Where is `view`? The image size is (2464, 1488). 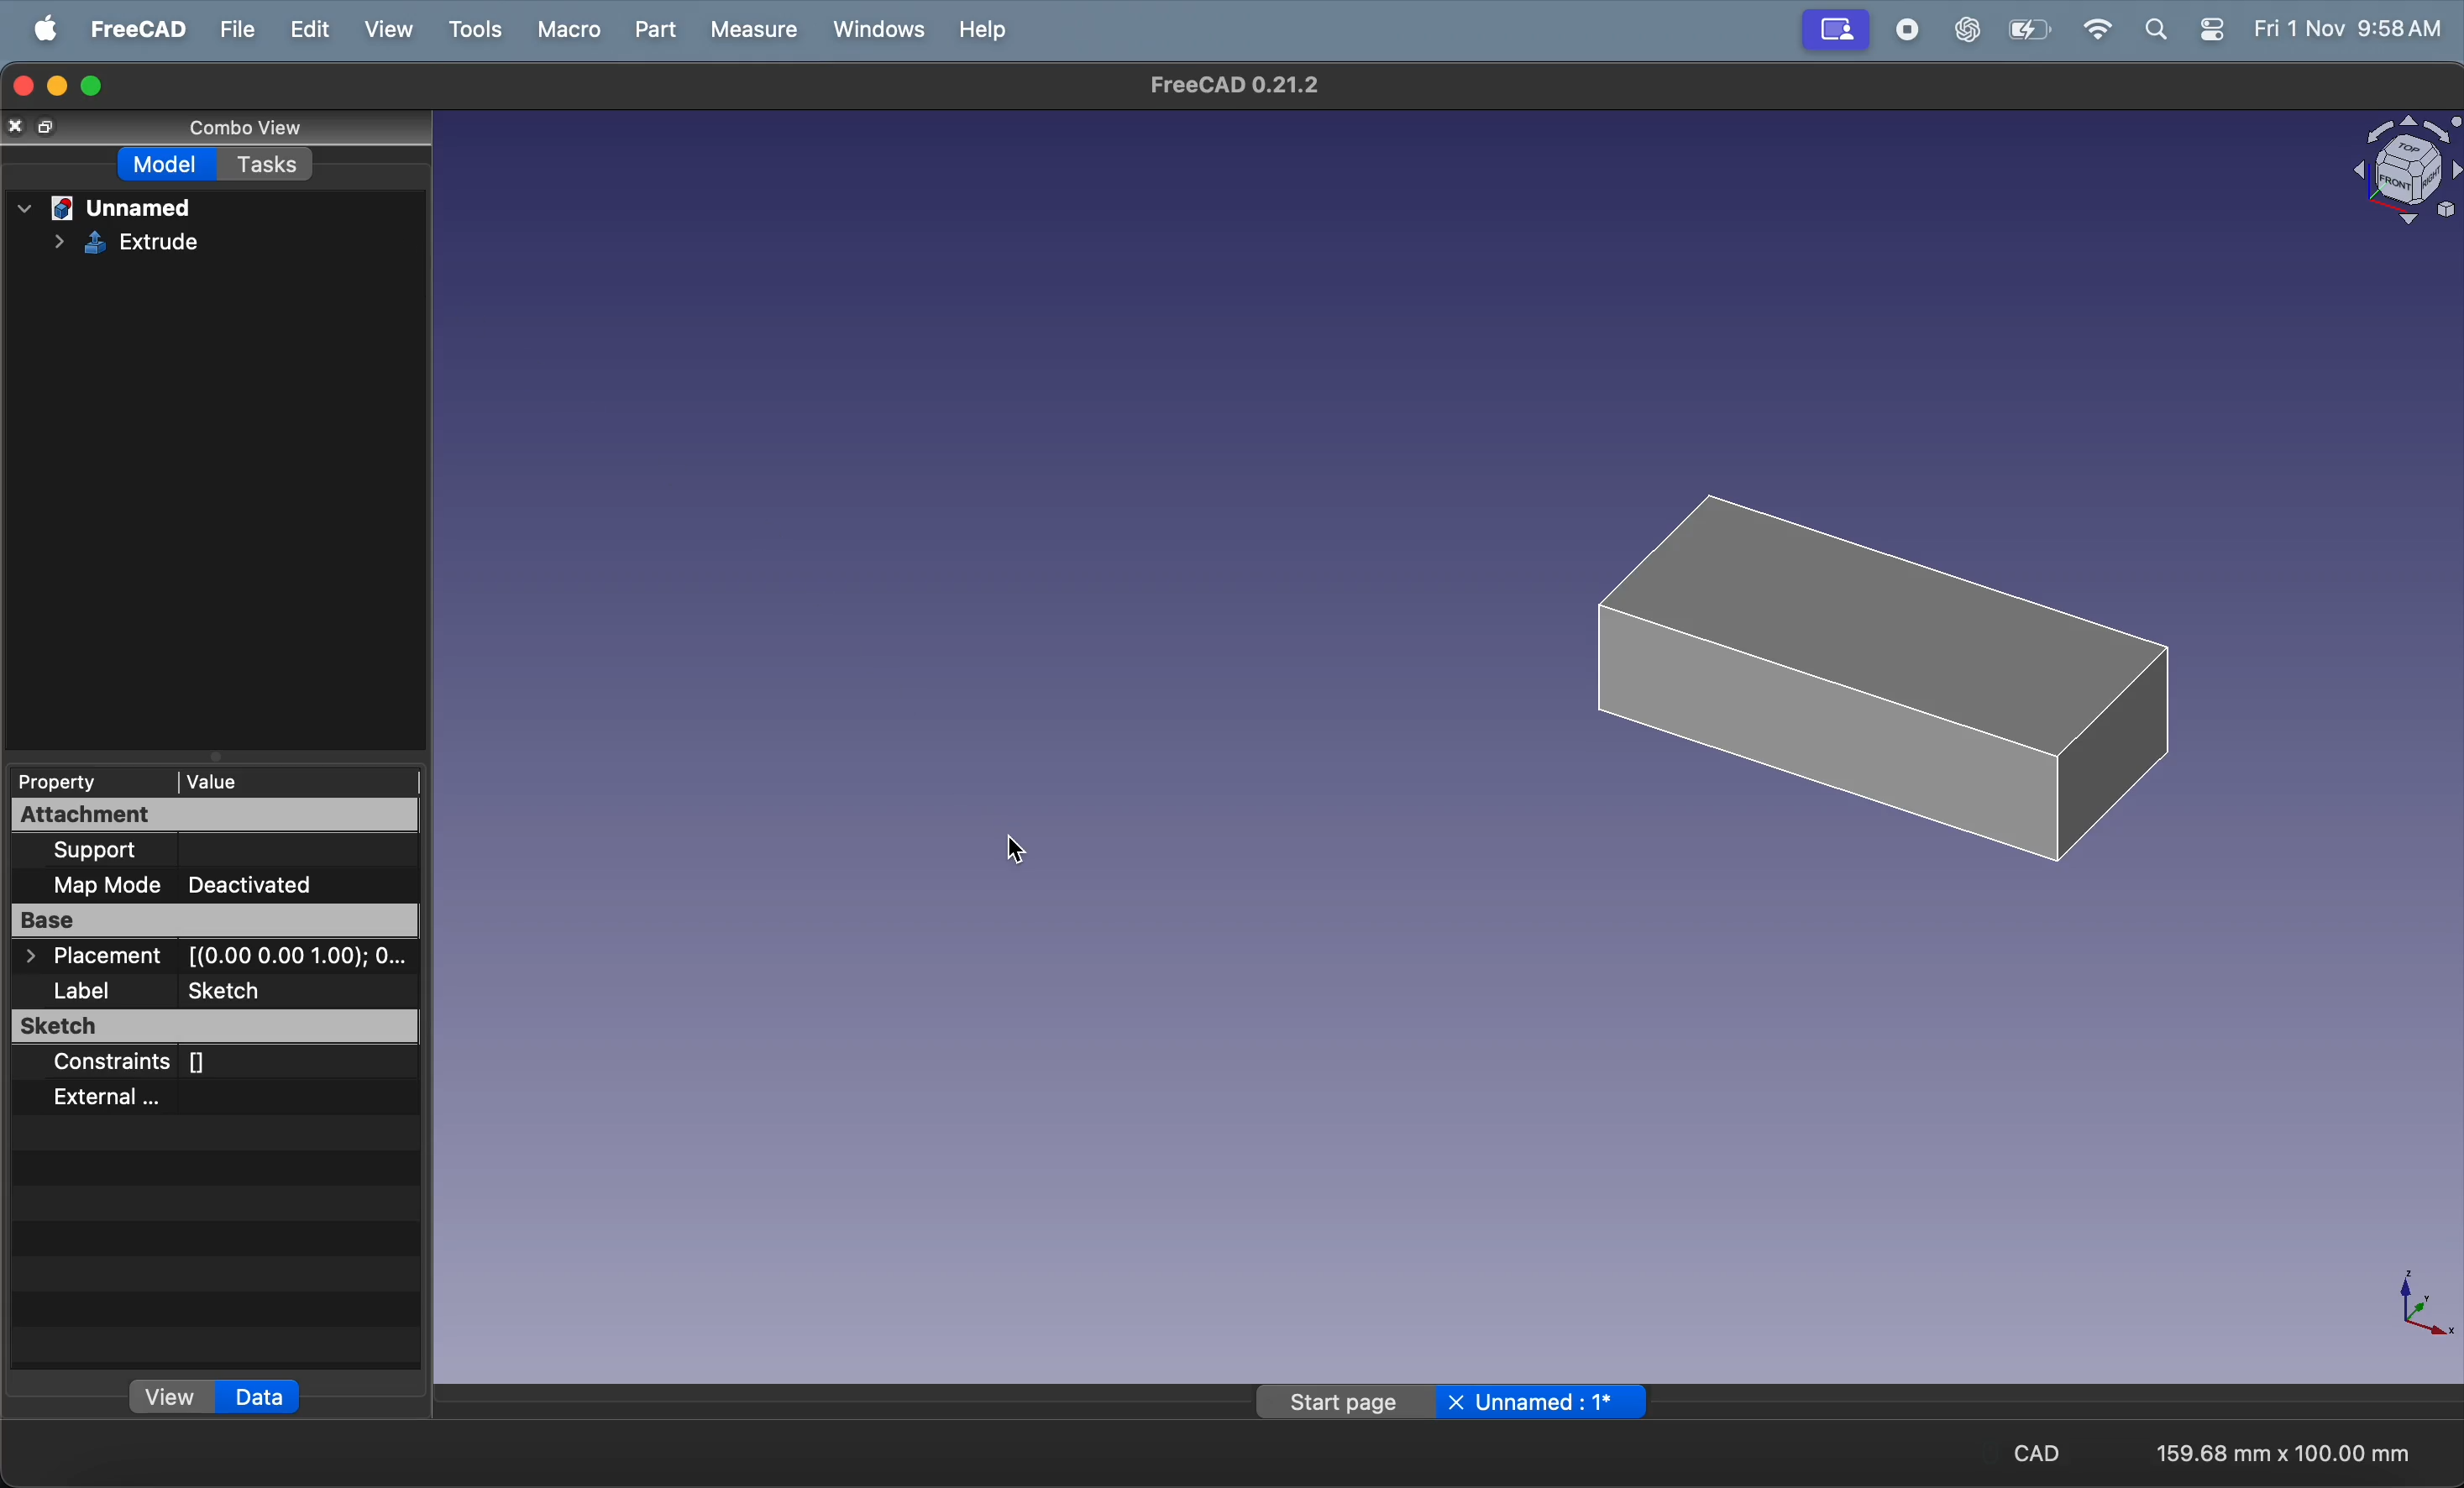
view is located at coordinates (170, 1396).